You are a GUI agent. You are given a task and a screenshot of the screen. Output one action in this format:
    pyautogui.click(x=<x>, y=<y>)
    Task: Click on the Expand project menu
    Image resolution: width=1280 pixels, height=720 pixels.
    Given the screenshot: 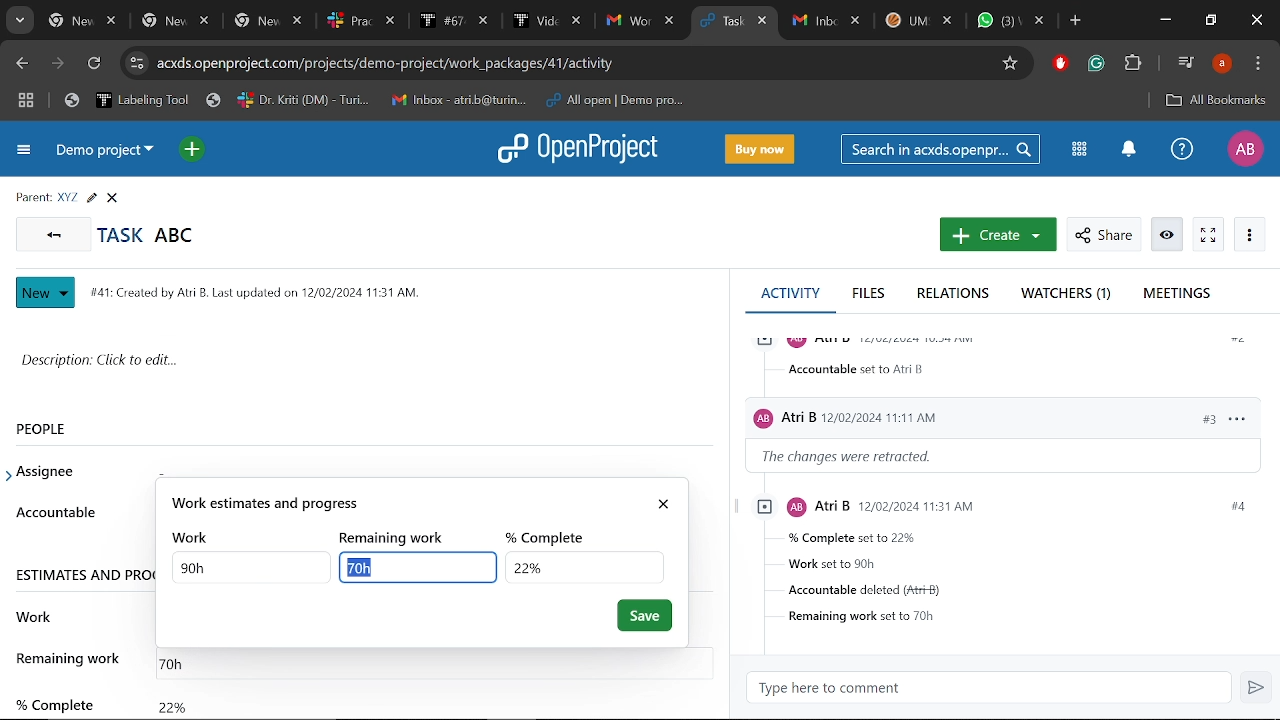 What is the action you would take?
    pyautogui.click(x=22, y=152)
    